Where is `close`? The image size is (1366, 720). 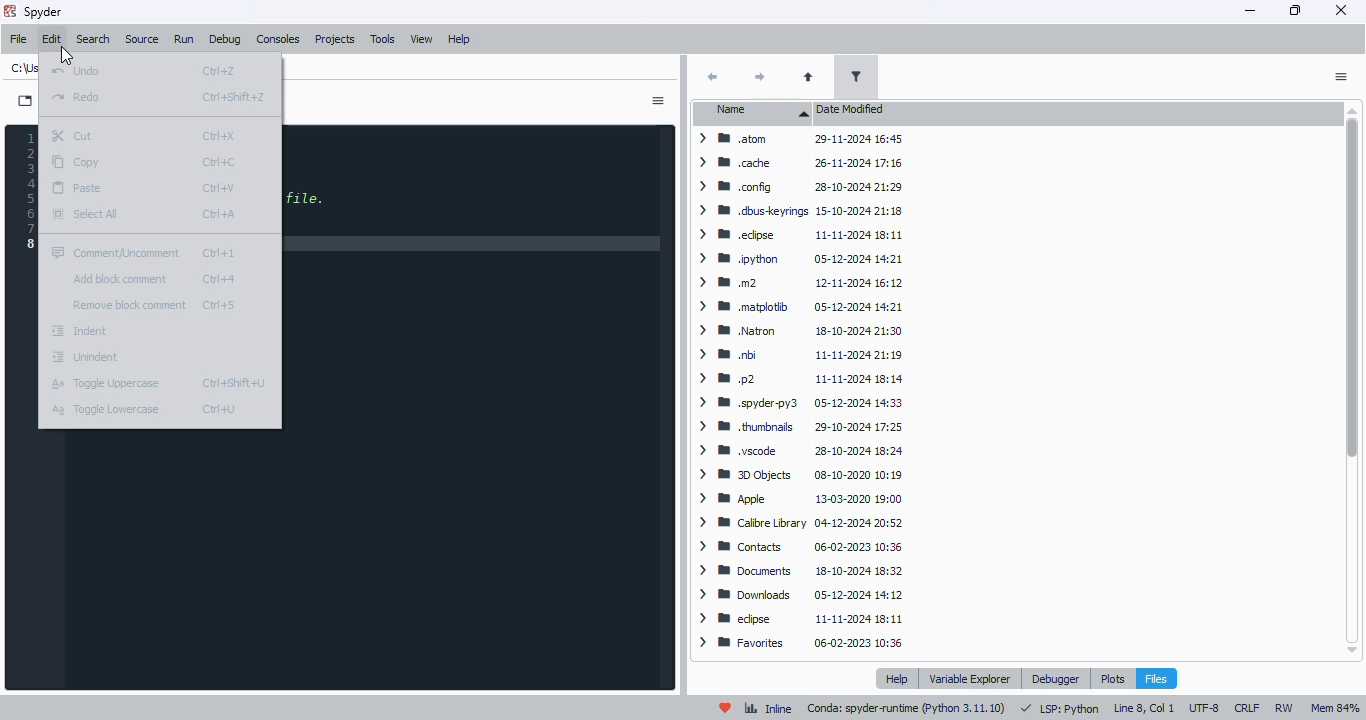 close is located at coordinates (1340, 10).